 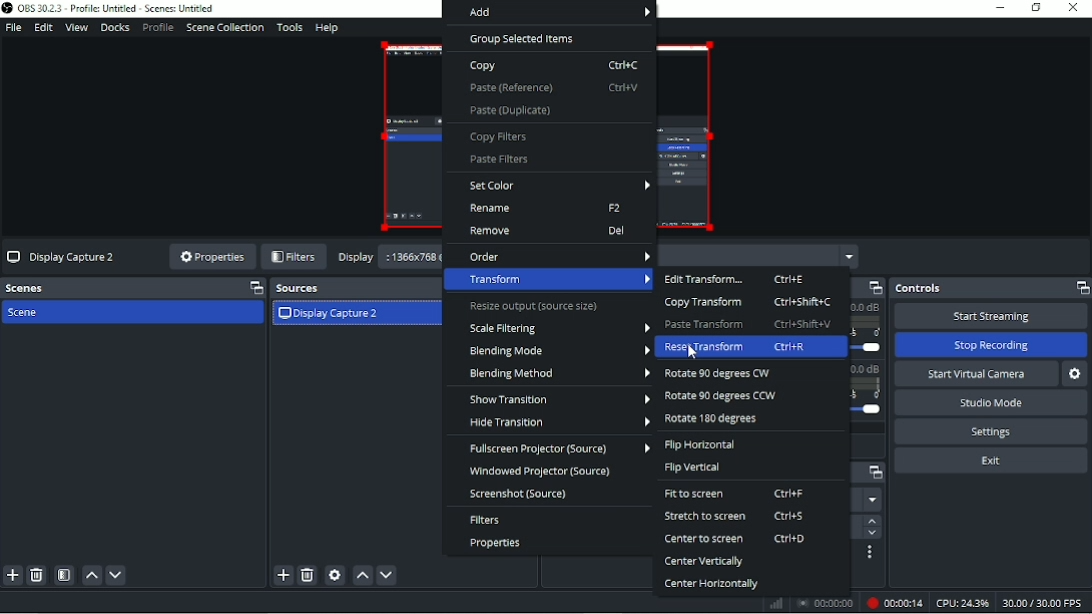 What do you see at coordinates (327, 29) in the screenshot?
I see `Help` at bounding box center [327, 29].